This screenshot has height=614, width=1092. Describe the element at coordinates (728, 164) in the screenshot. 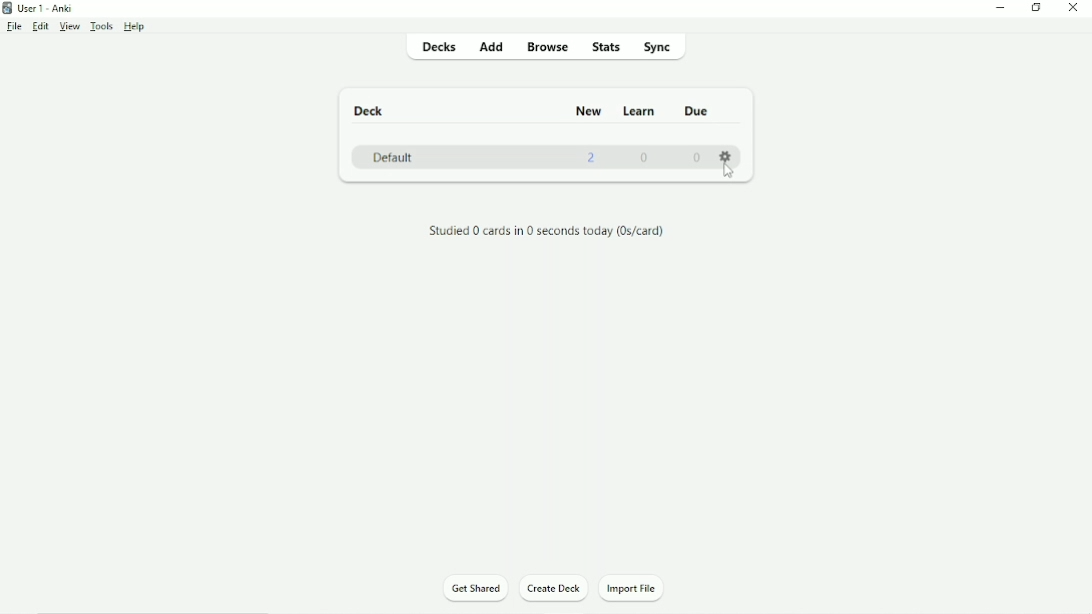

I see `Settings` at that location.